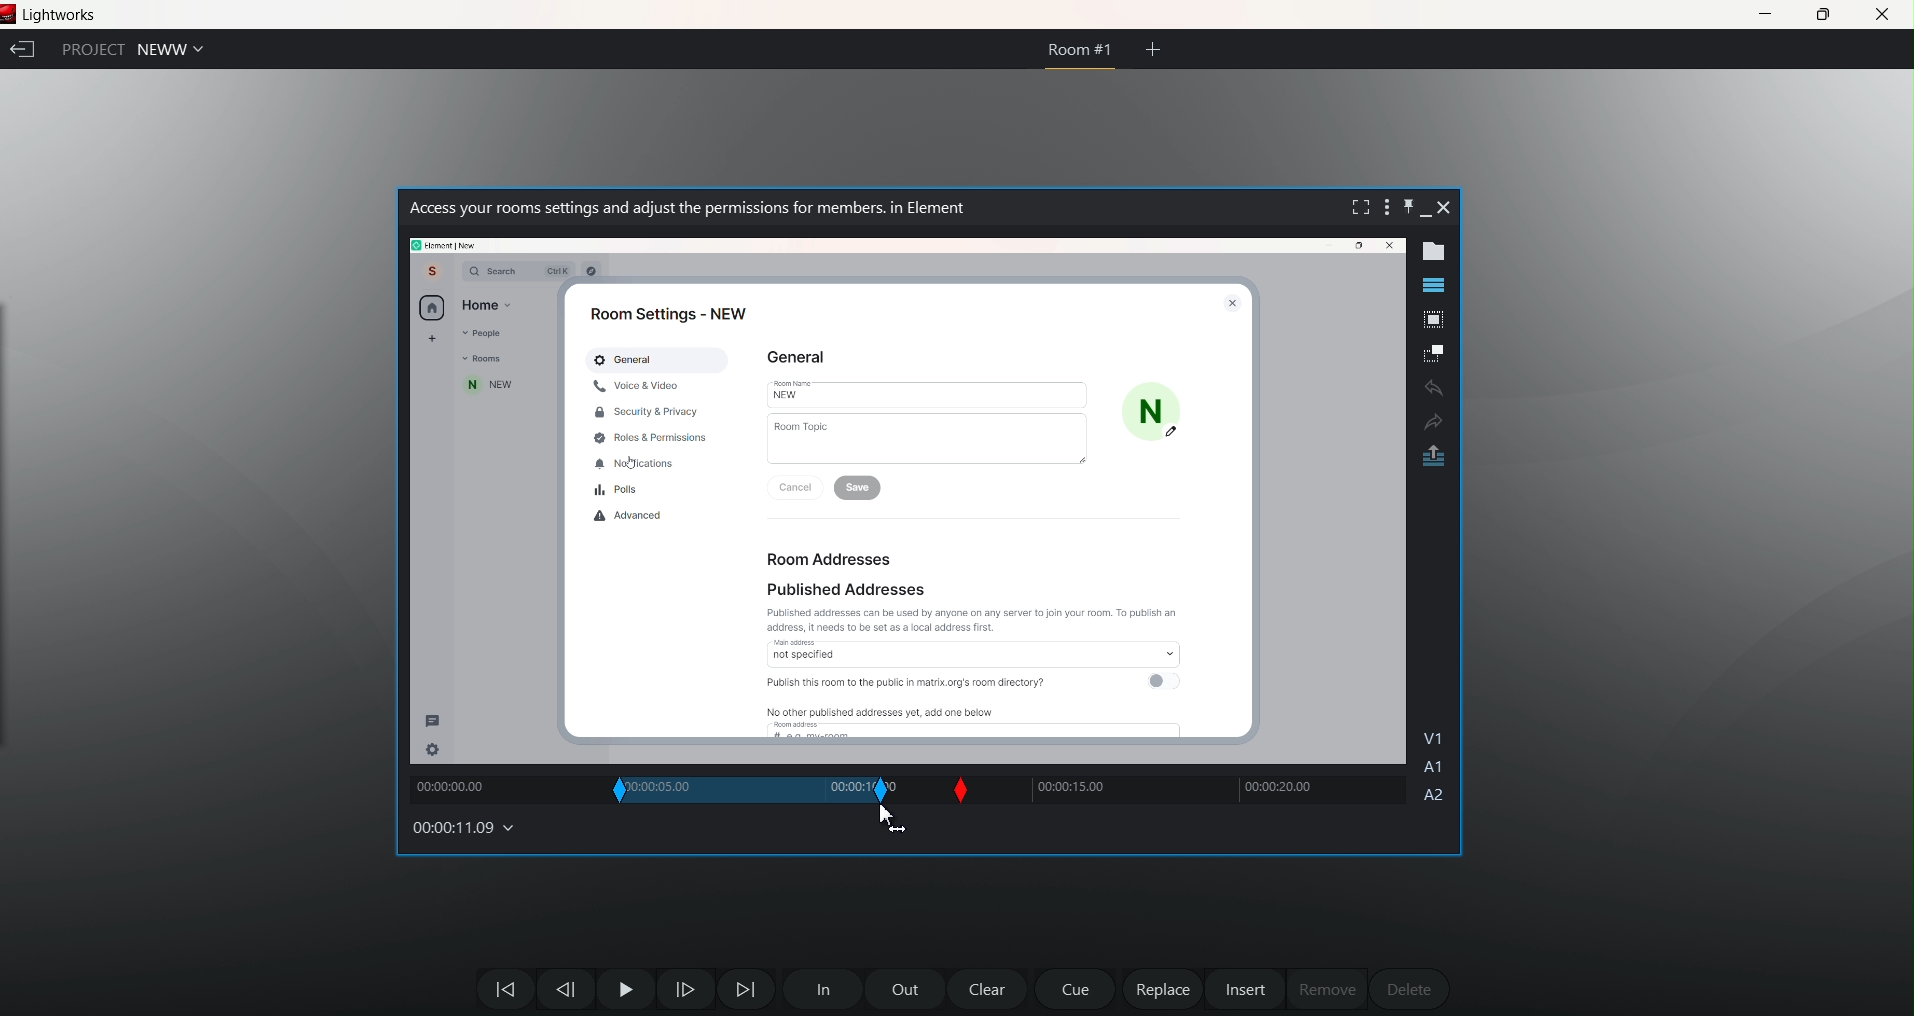 The height and width of the screenshot is (1016, 1914). Describe the element at coordinates (472, 829) in the screenshot. I see `00:00:11.09 (timecodes and reels)` at that location.